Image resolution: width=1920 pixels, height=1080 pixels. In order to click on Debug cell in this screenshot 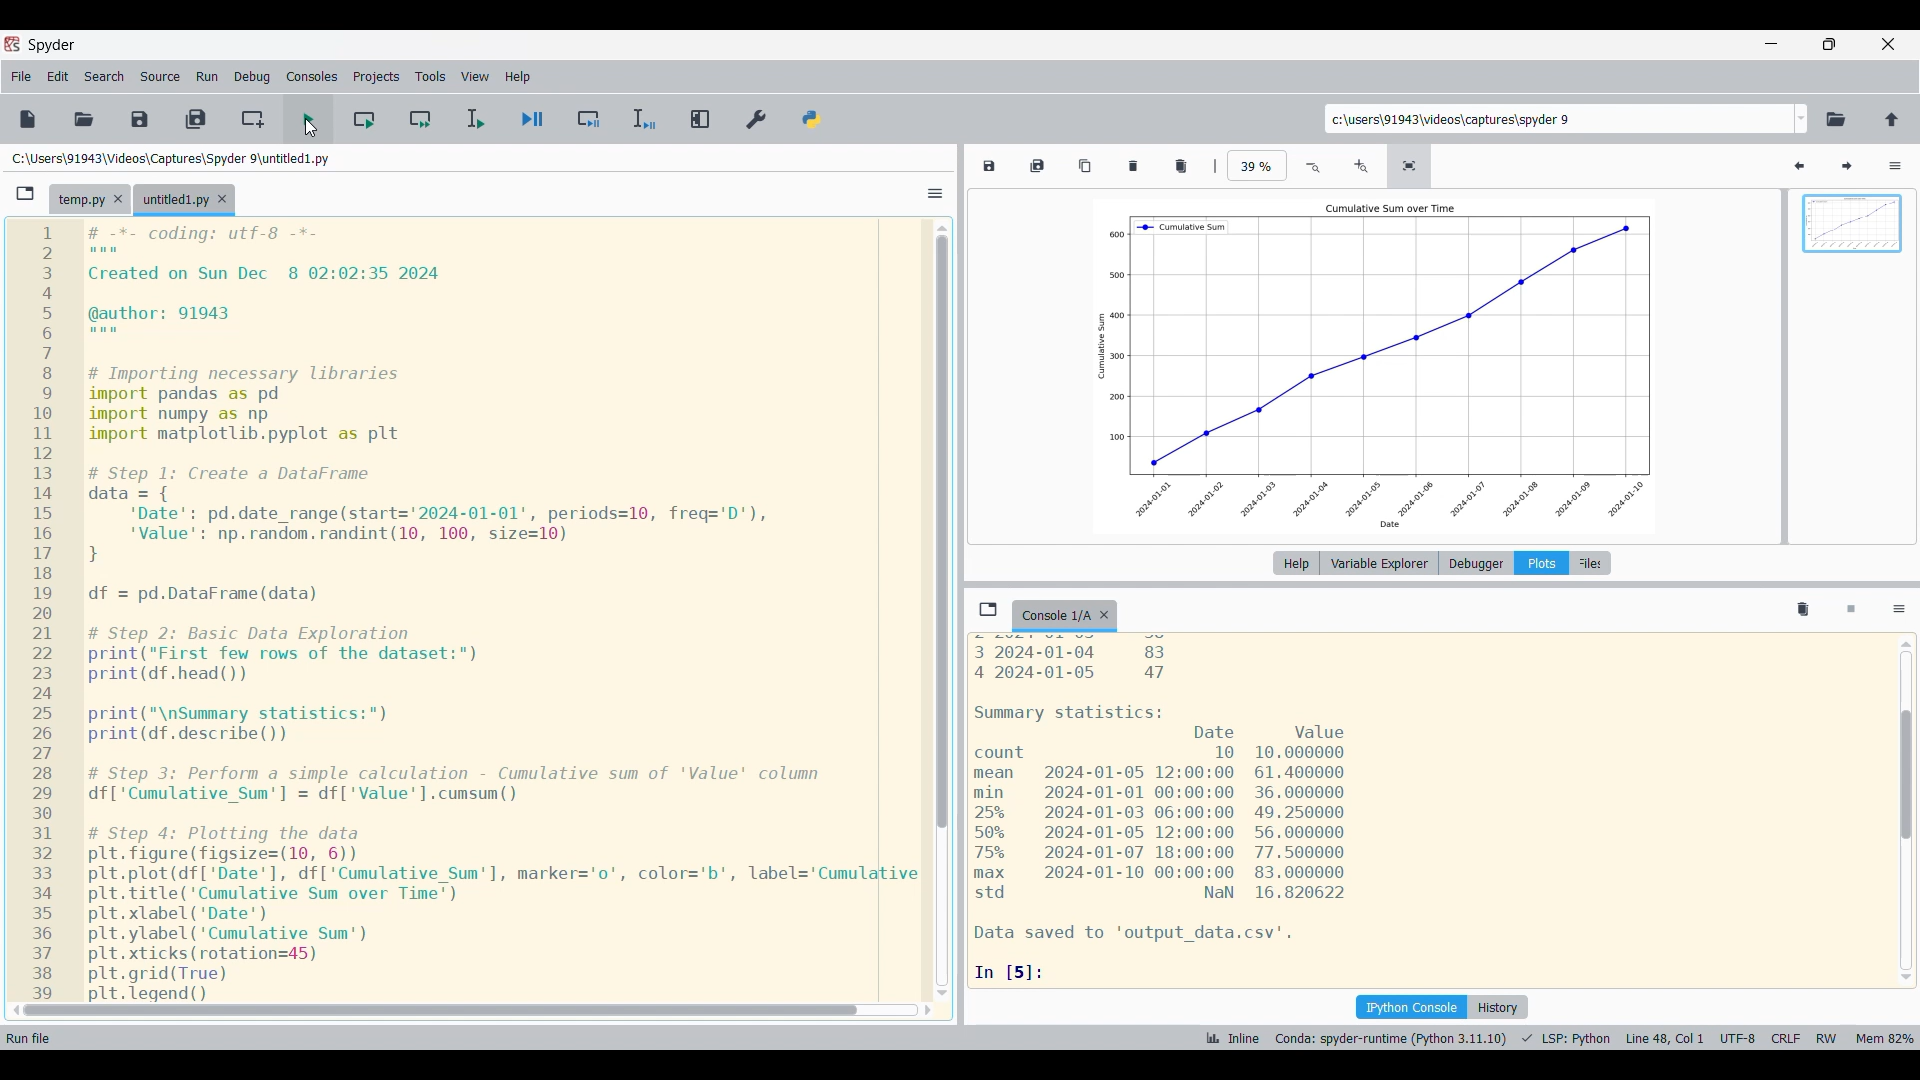, I will do `click(591, 119)`.